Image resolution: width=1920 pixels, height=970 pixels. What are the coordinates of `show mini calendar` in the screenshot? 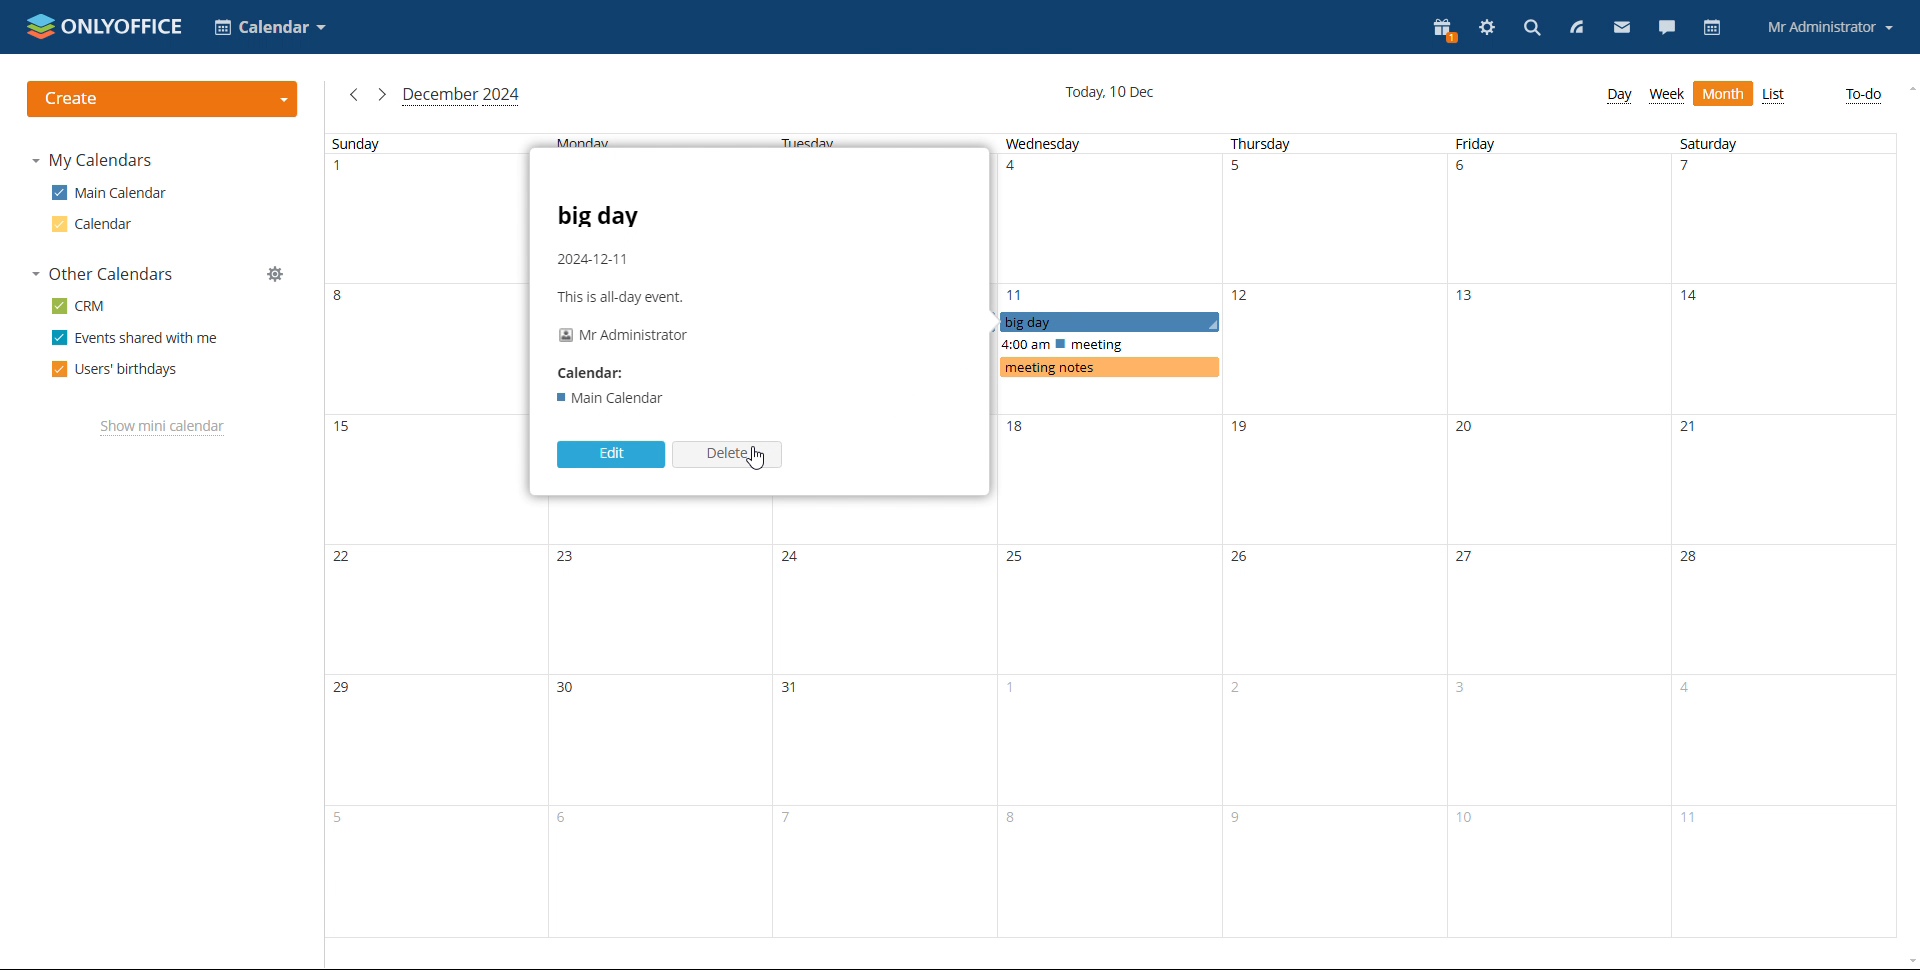 It's located at (159, 427).